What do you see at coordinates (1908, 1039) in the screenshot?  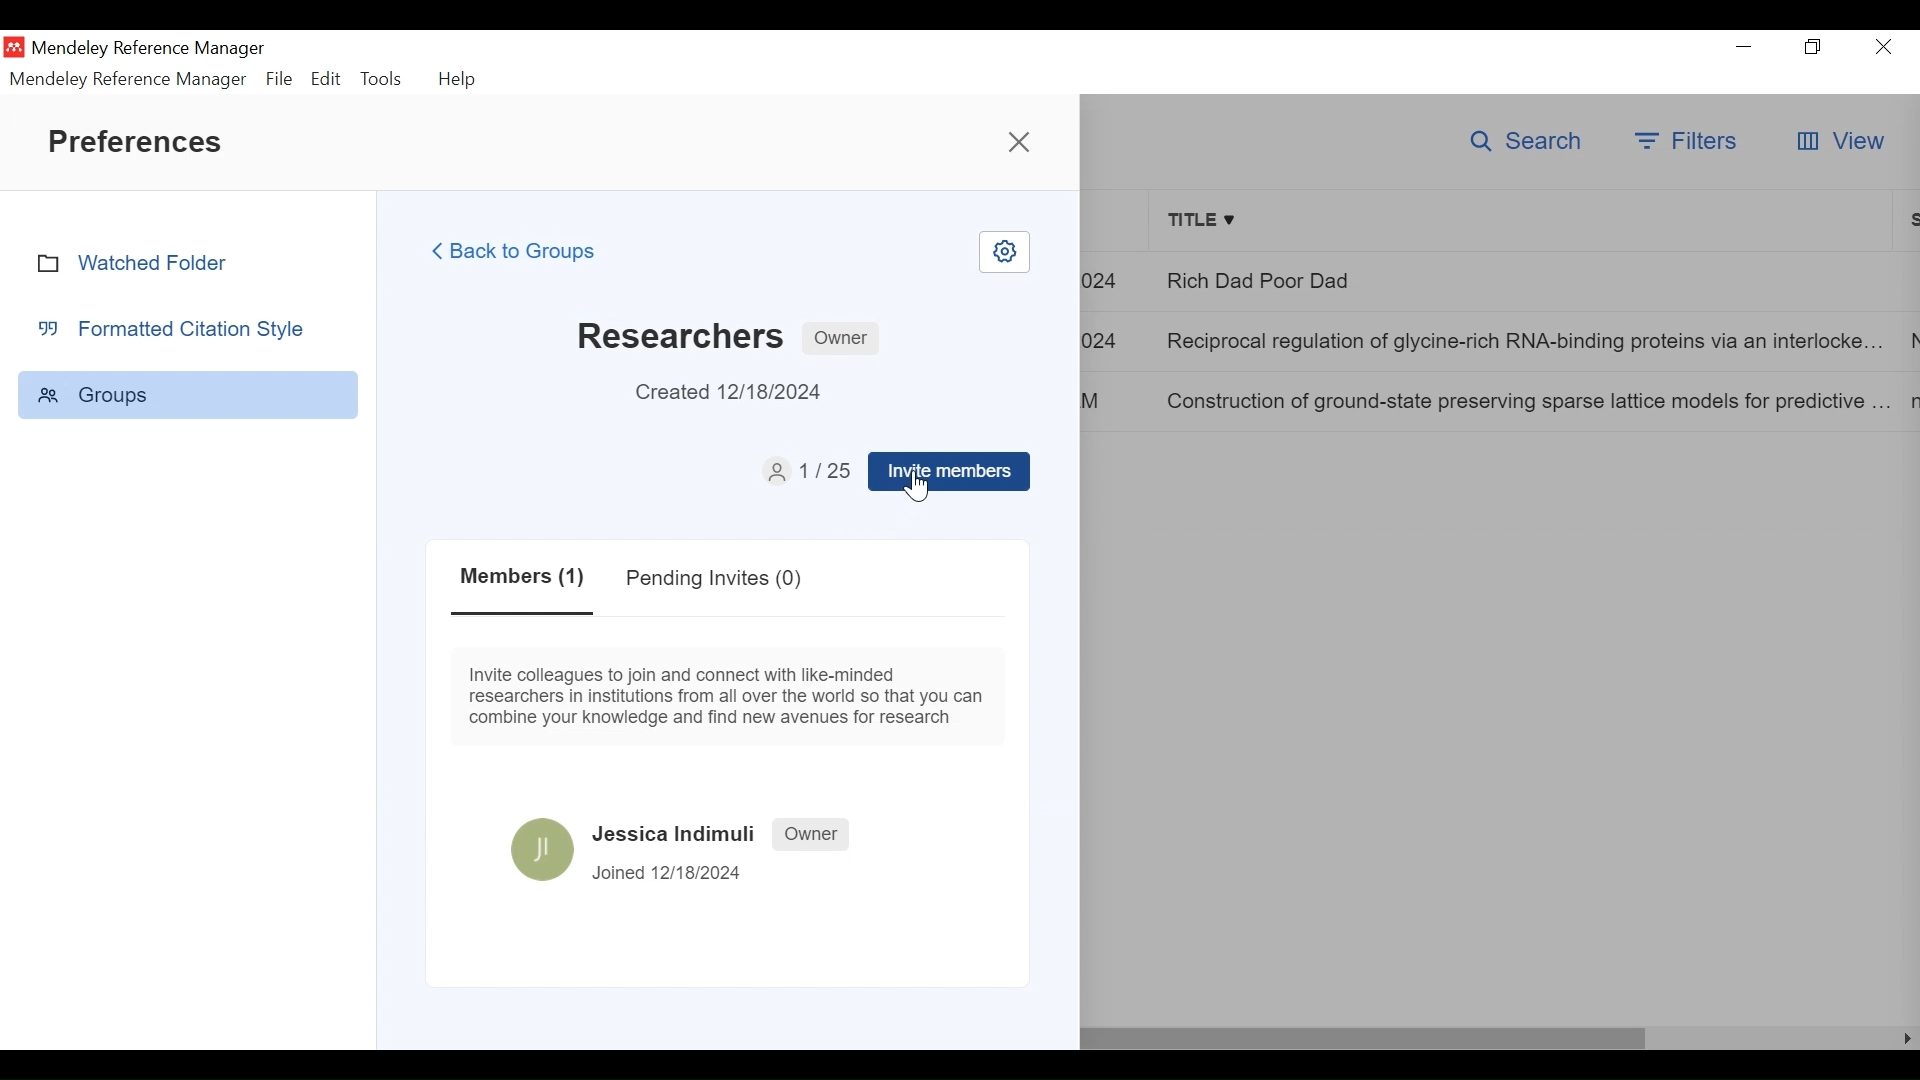 I see `Scroll Left` at bounding box center [1908, 1039].